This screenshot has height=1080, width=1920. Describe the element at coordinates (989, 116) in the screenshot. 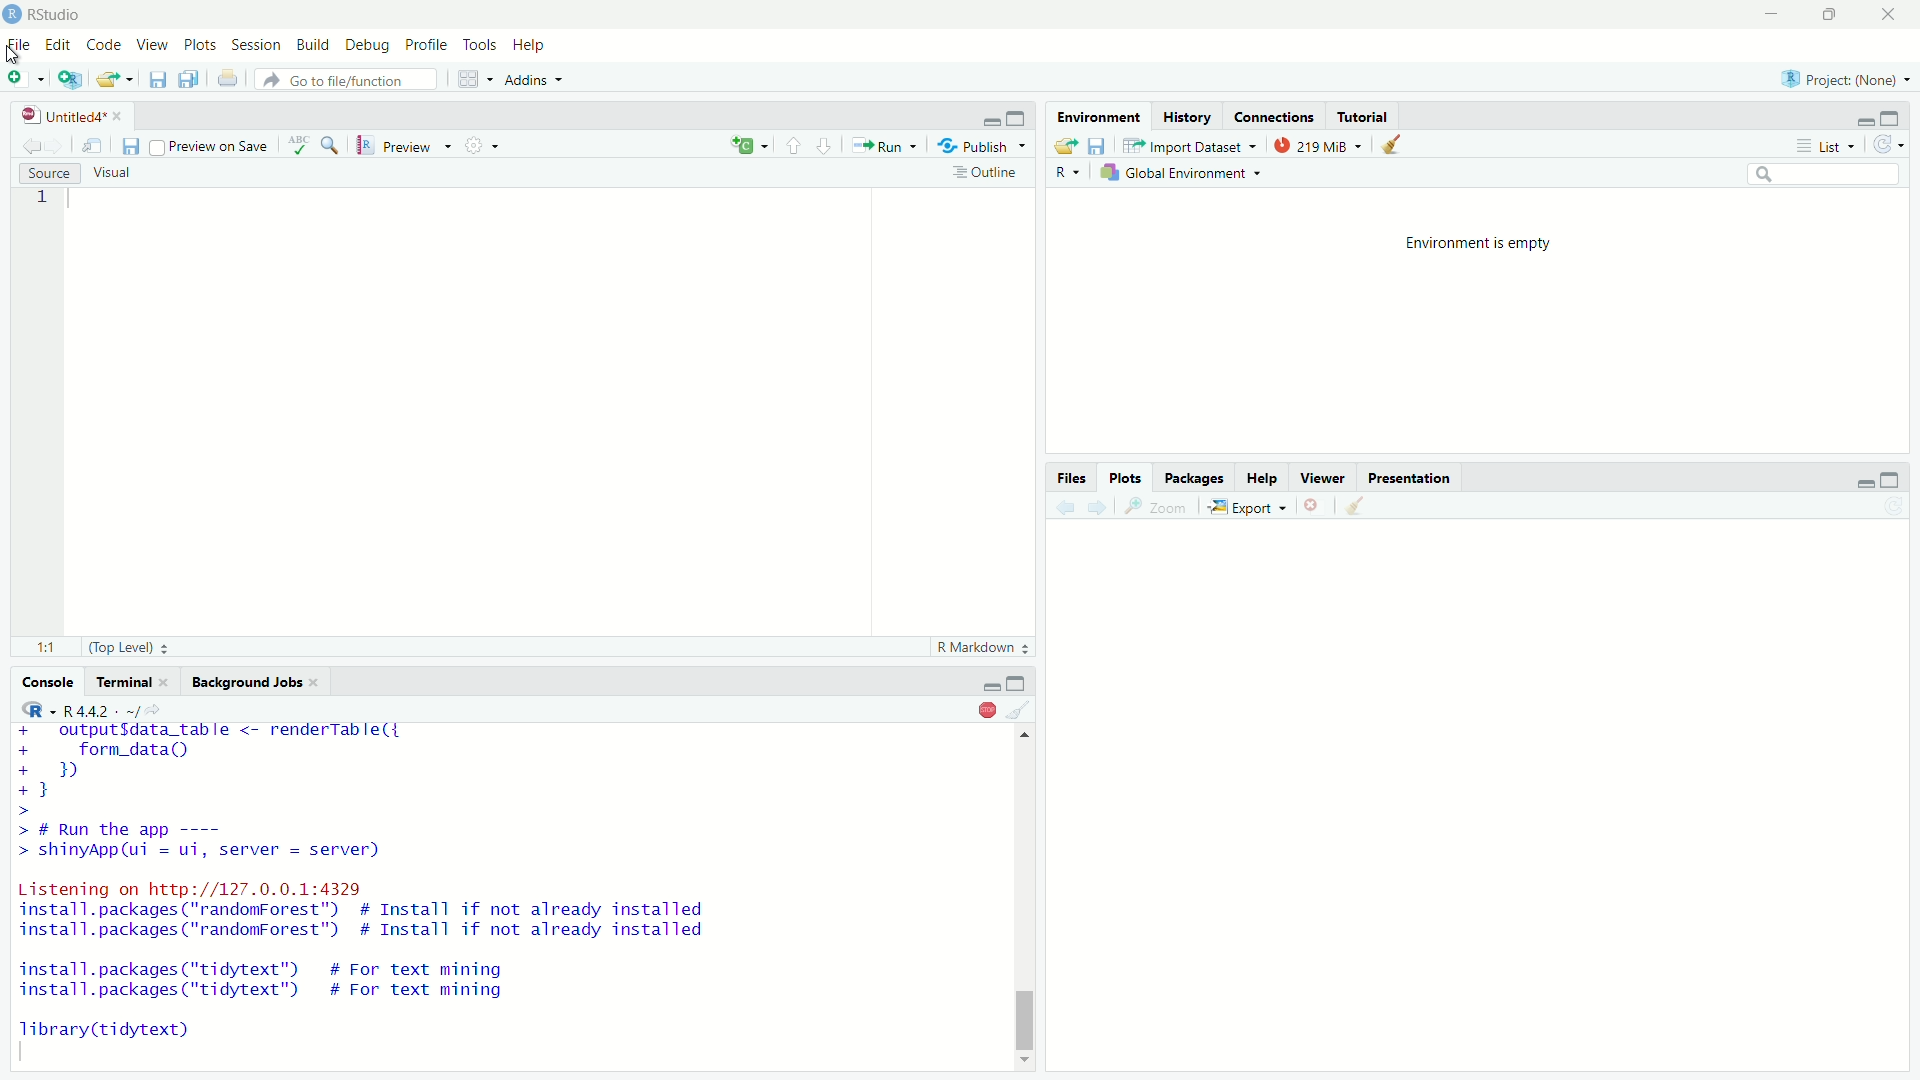

I see `minimize pane` at that location.